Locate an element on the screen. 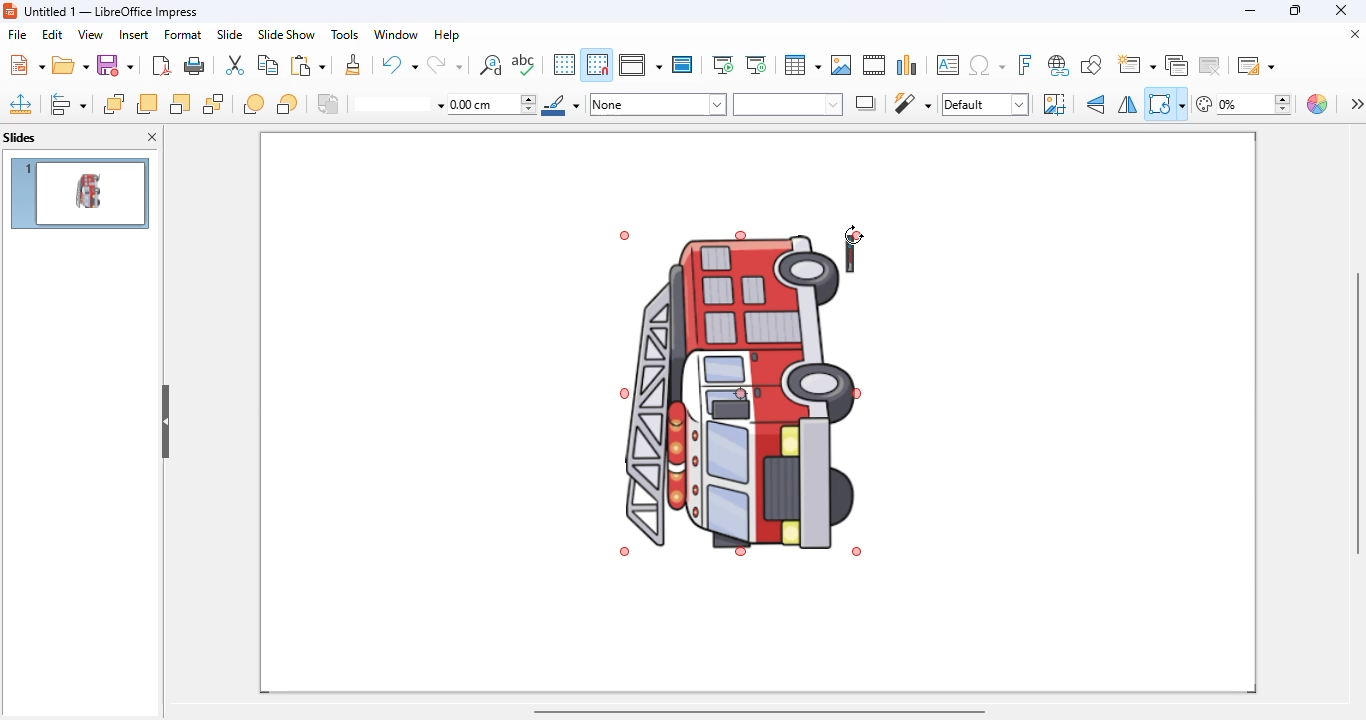 Image resolution: width=1366 pixels, height=720 pixels. insert special characters is located at coordinates (987, 65).